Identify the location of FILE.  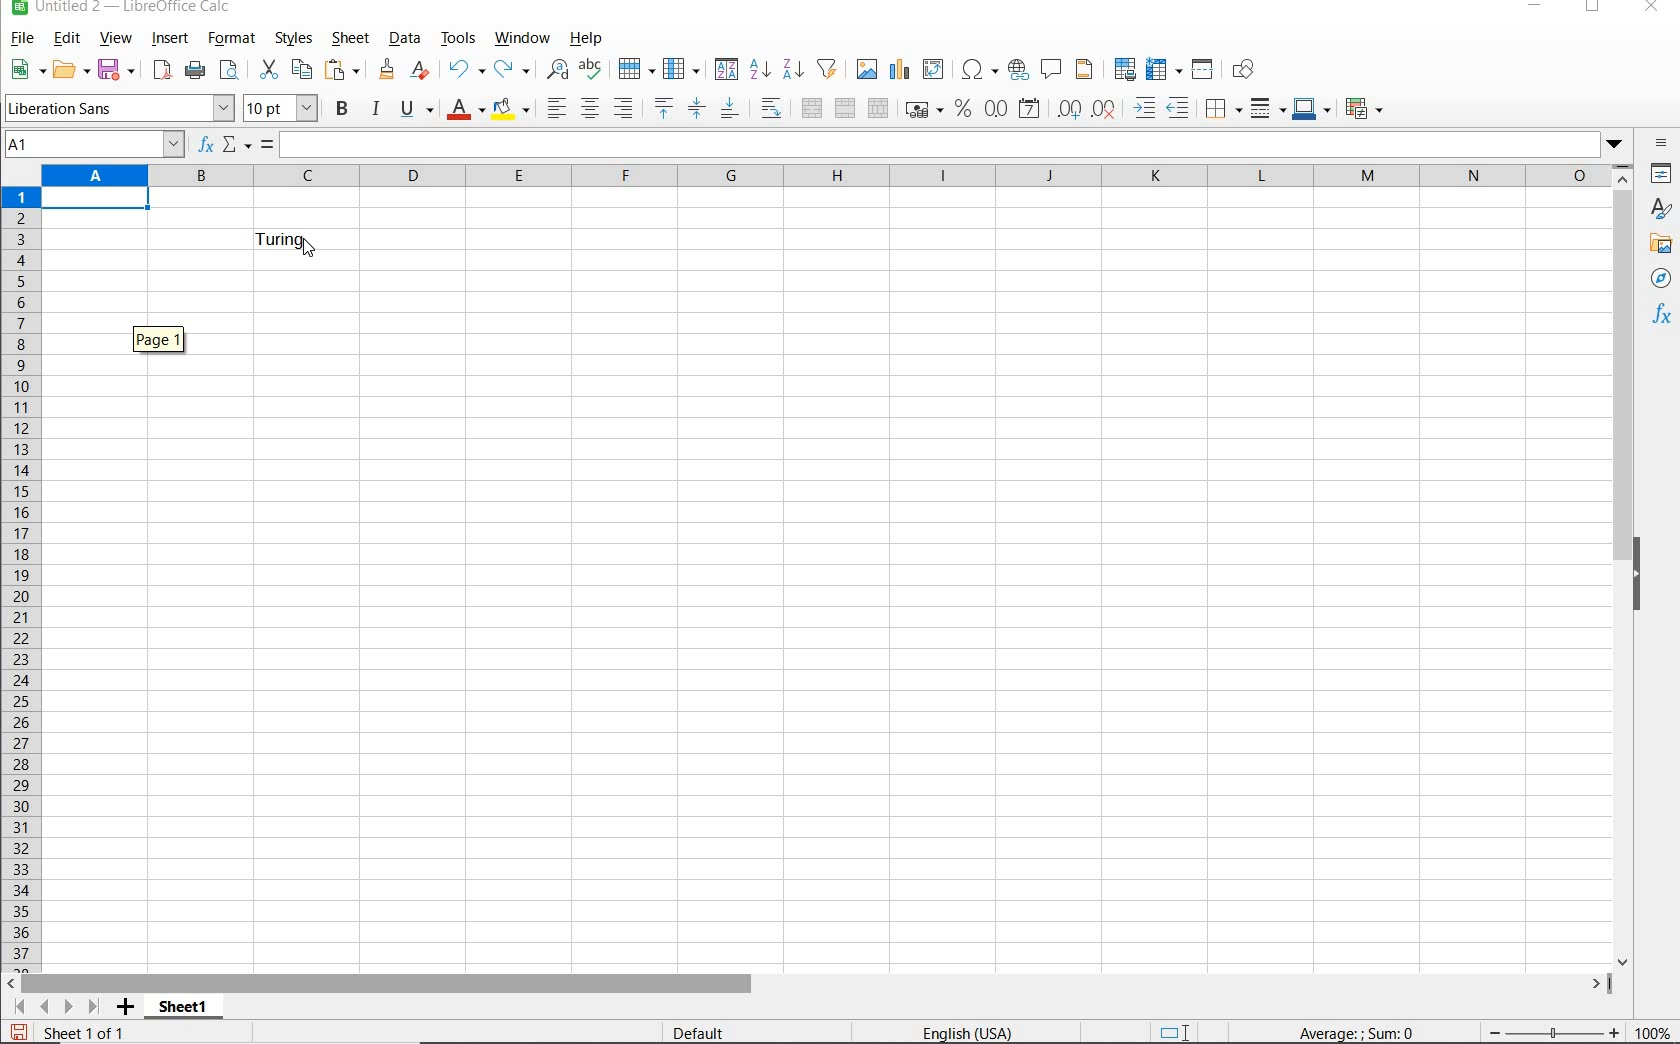
(23, 40).